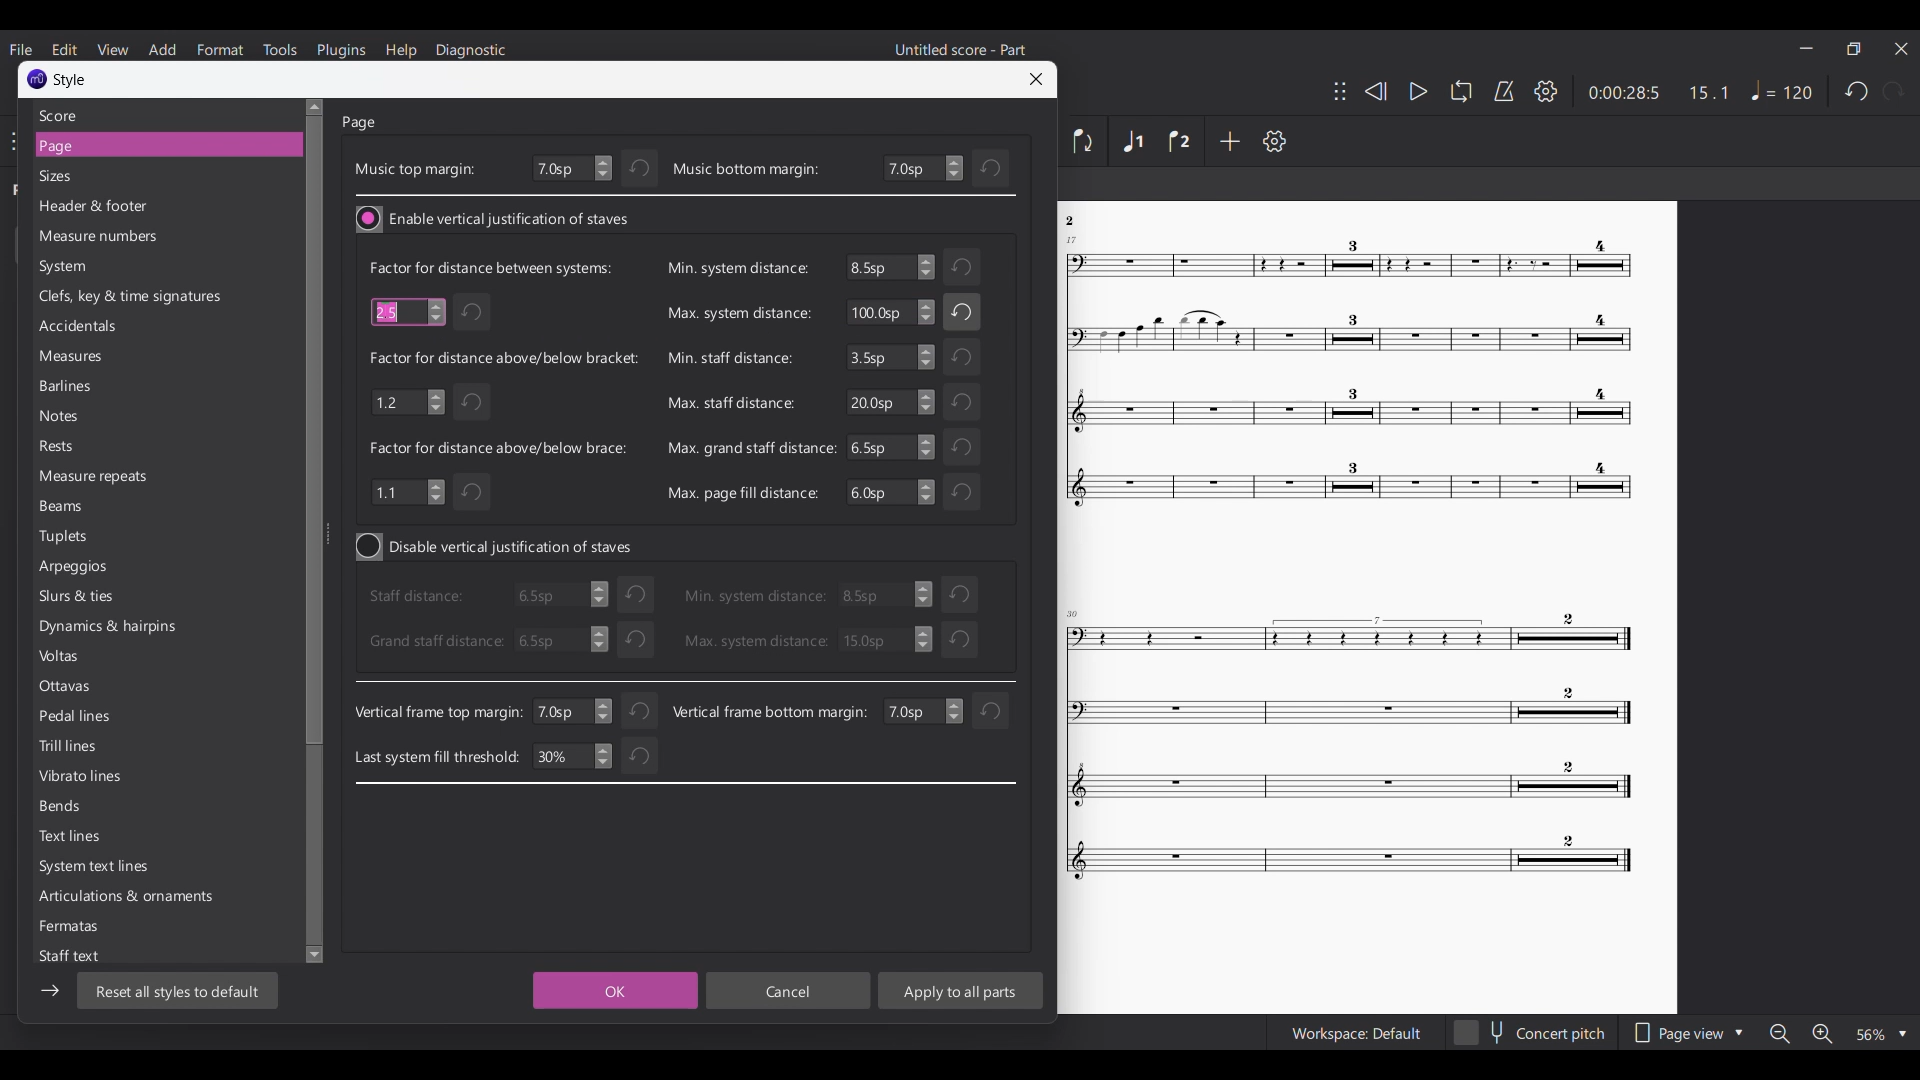 The image size is (1920, 1080). I want to click on Min. system distance, so click(754, 595).